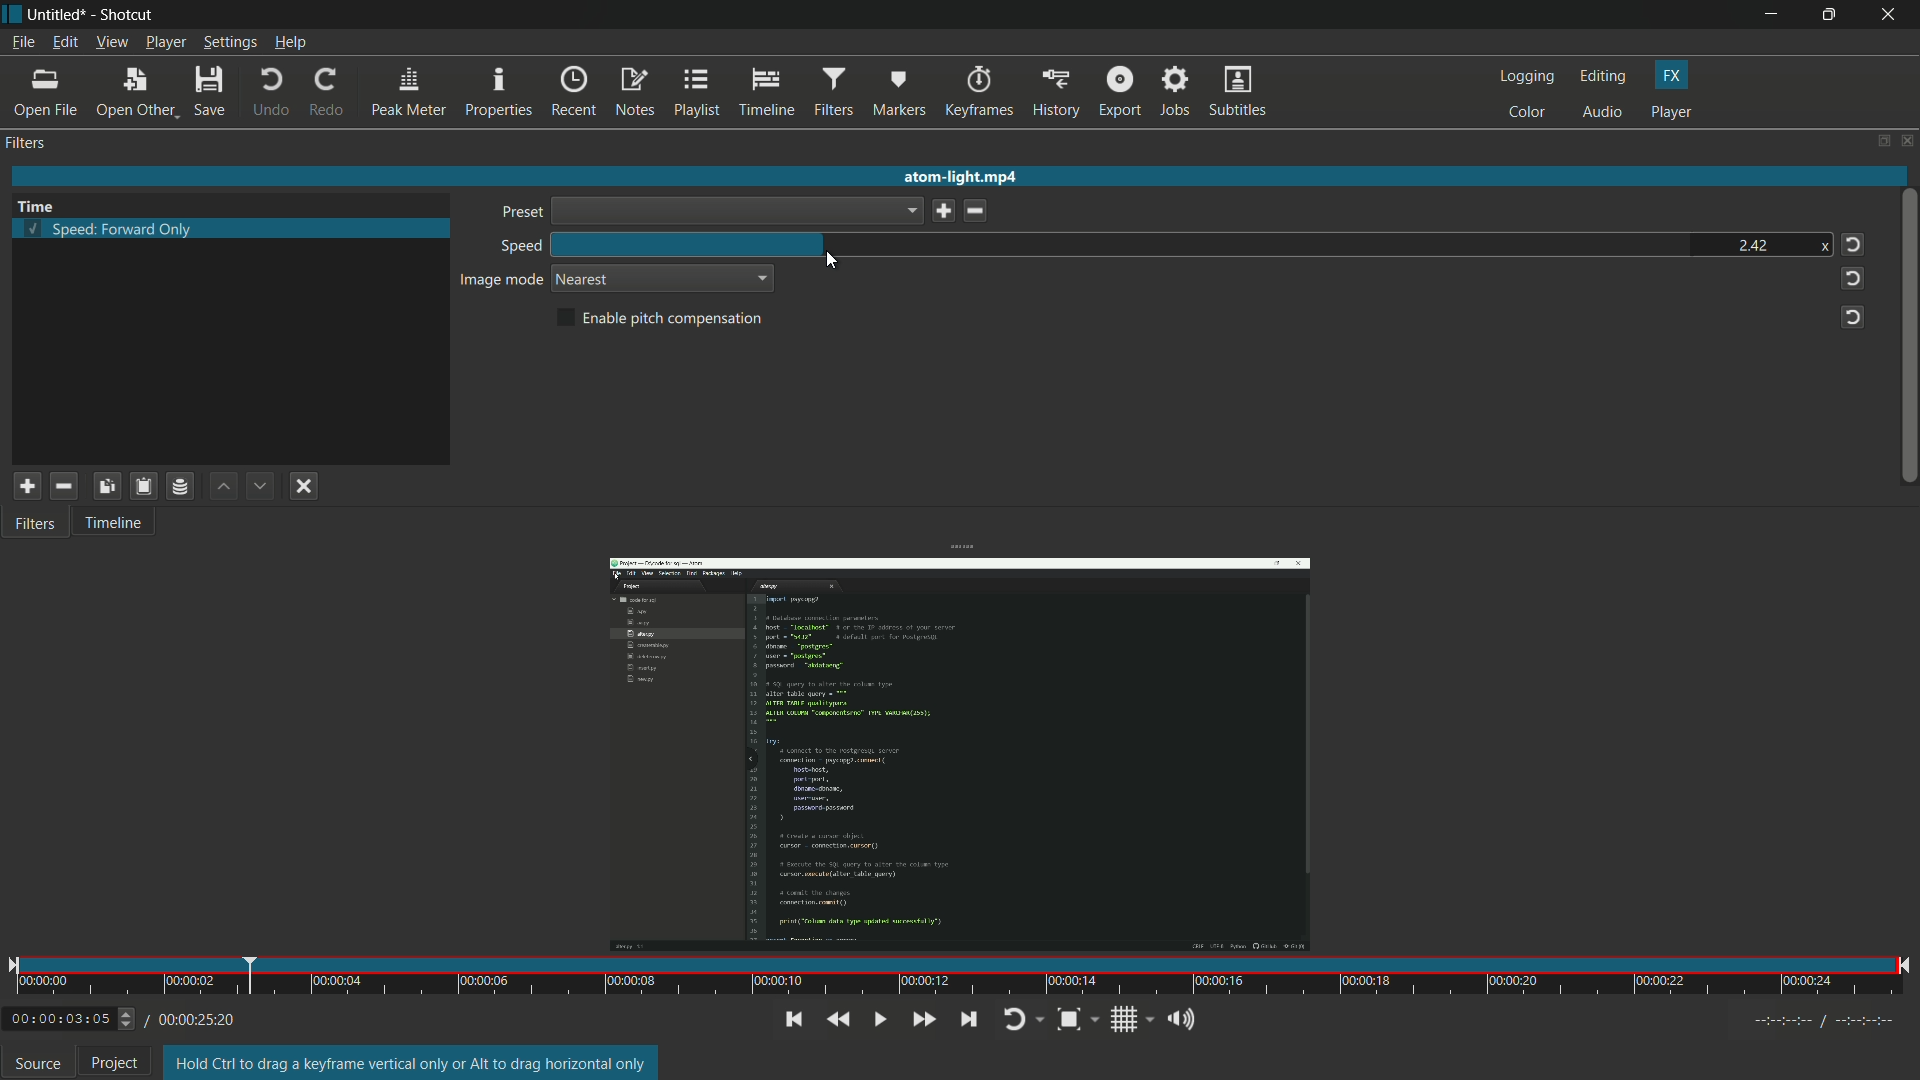 This screenshot has width=1920, height=1080. Describe the element at coordinates (413, 1063) in the screenshot. I see `Hold Ctrl to drag a keyframe vertical only or Alt to drag horizontal only` at that location.